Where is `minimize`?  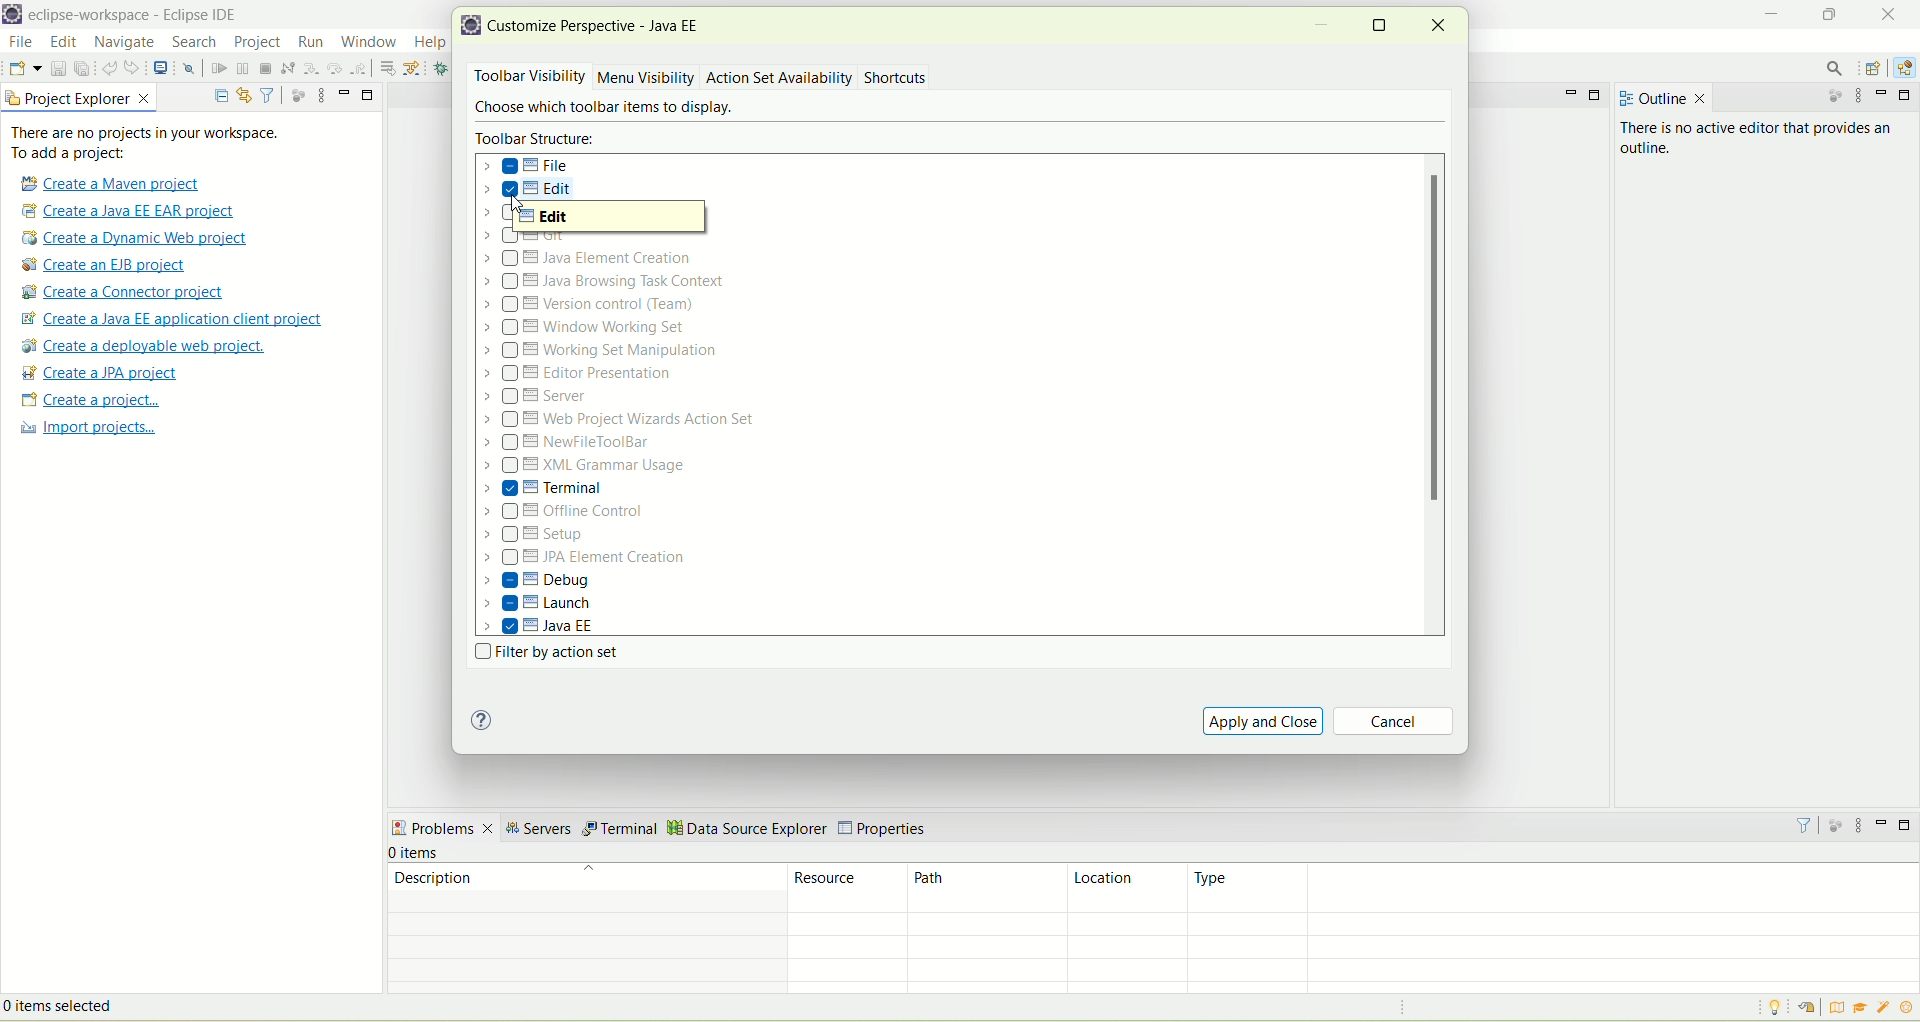 minimize is located at coordinates (1885, 96).